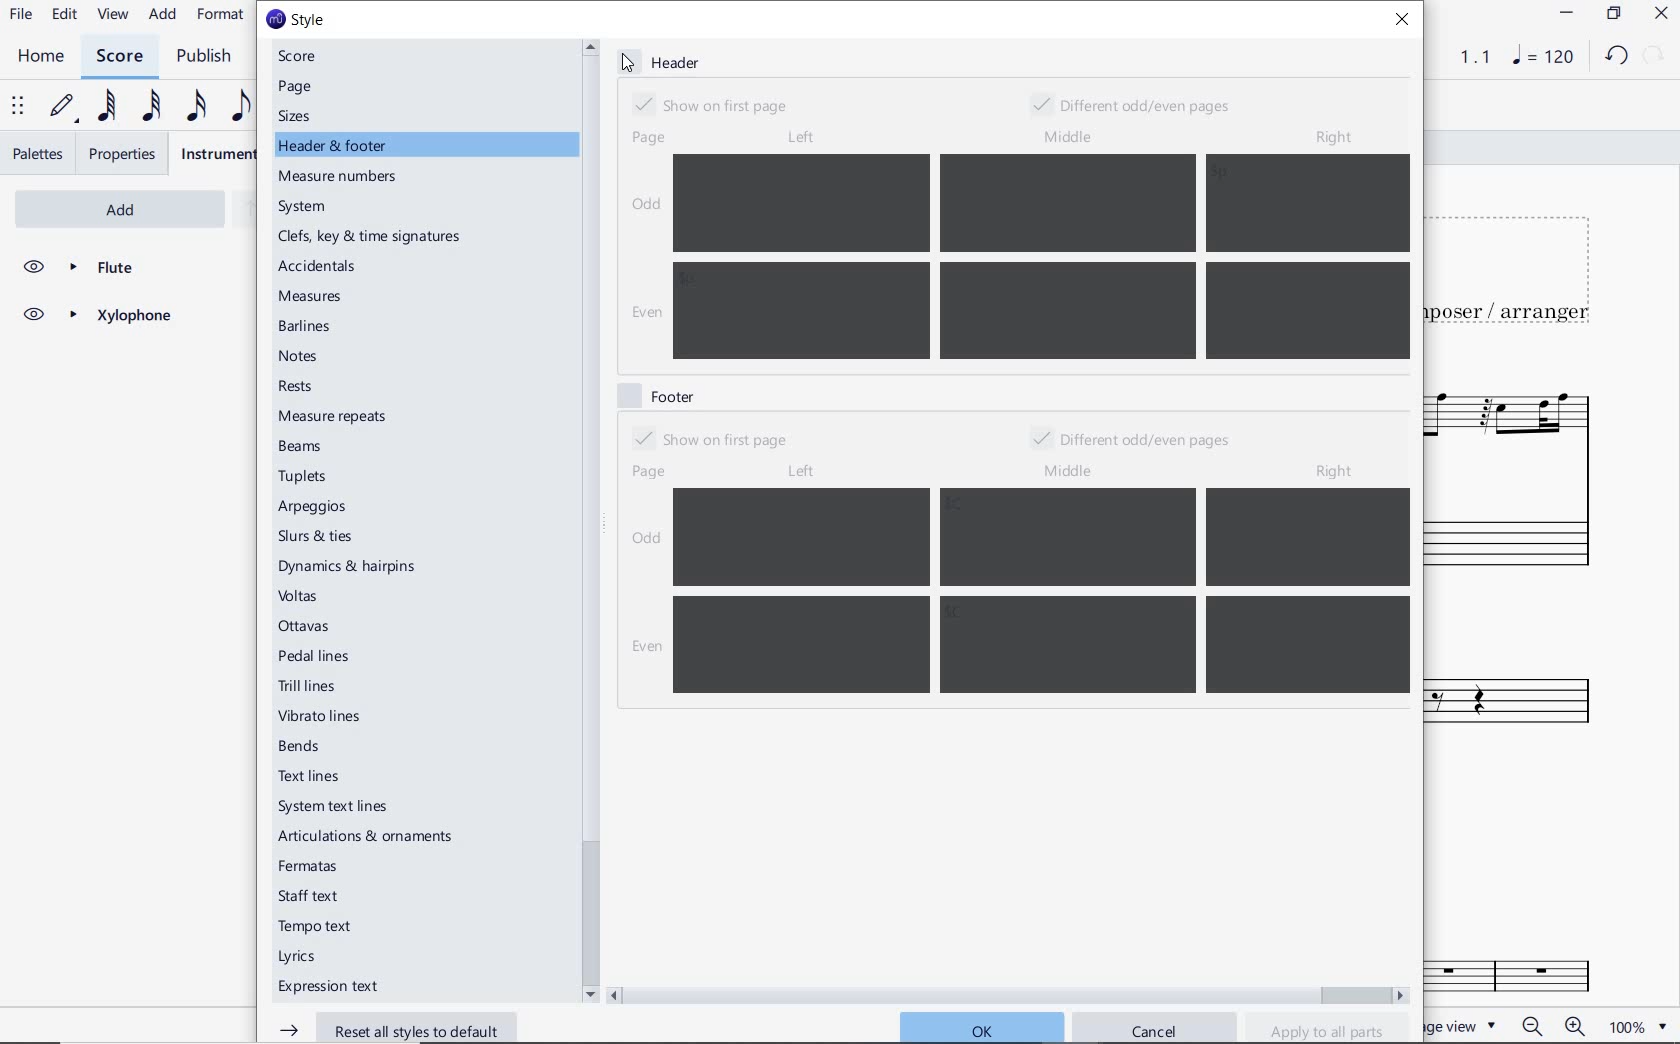 This screenshot has height=1044, width=1680. What do you see at coordinates (36, 154) in the screenshot?
I see `PALETTES` at bounding box center [36, 154].